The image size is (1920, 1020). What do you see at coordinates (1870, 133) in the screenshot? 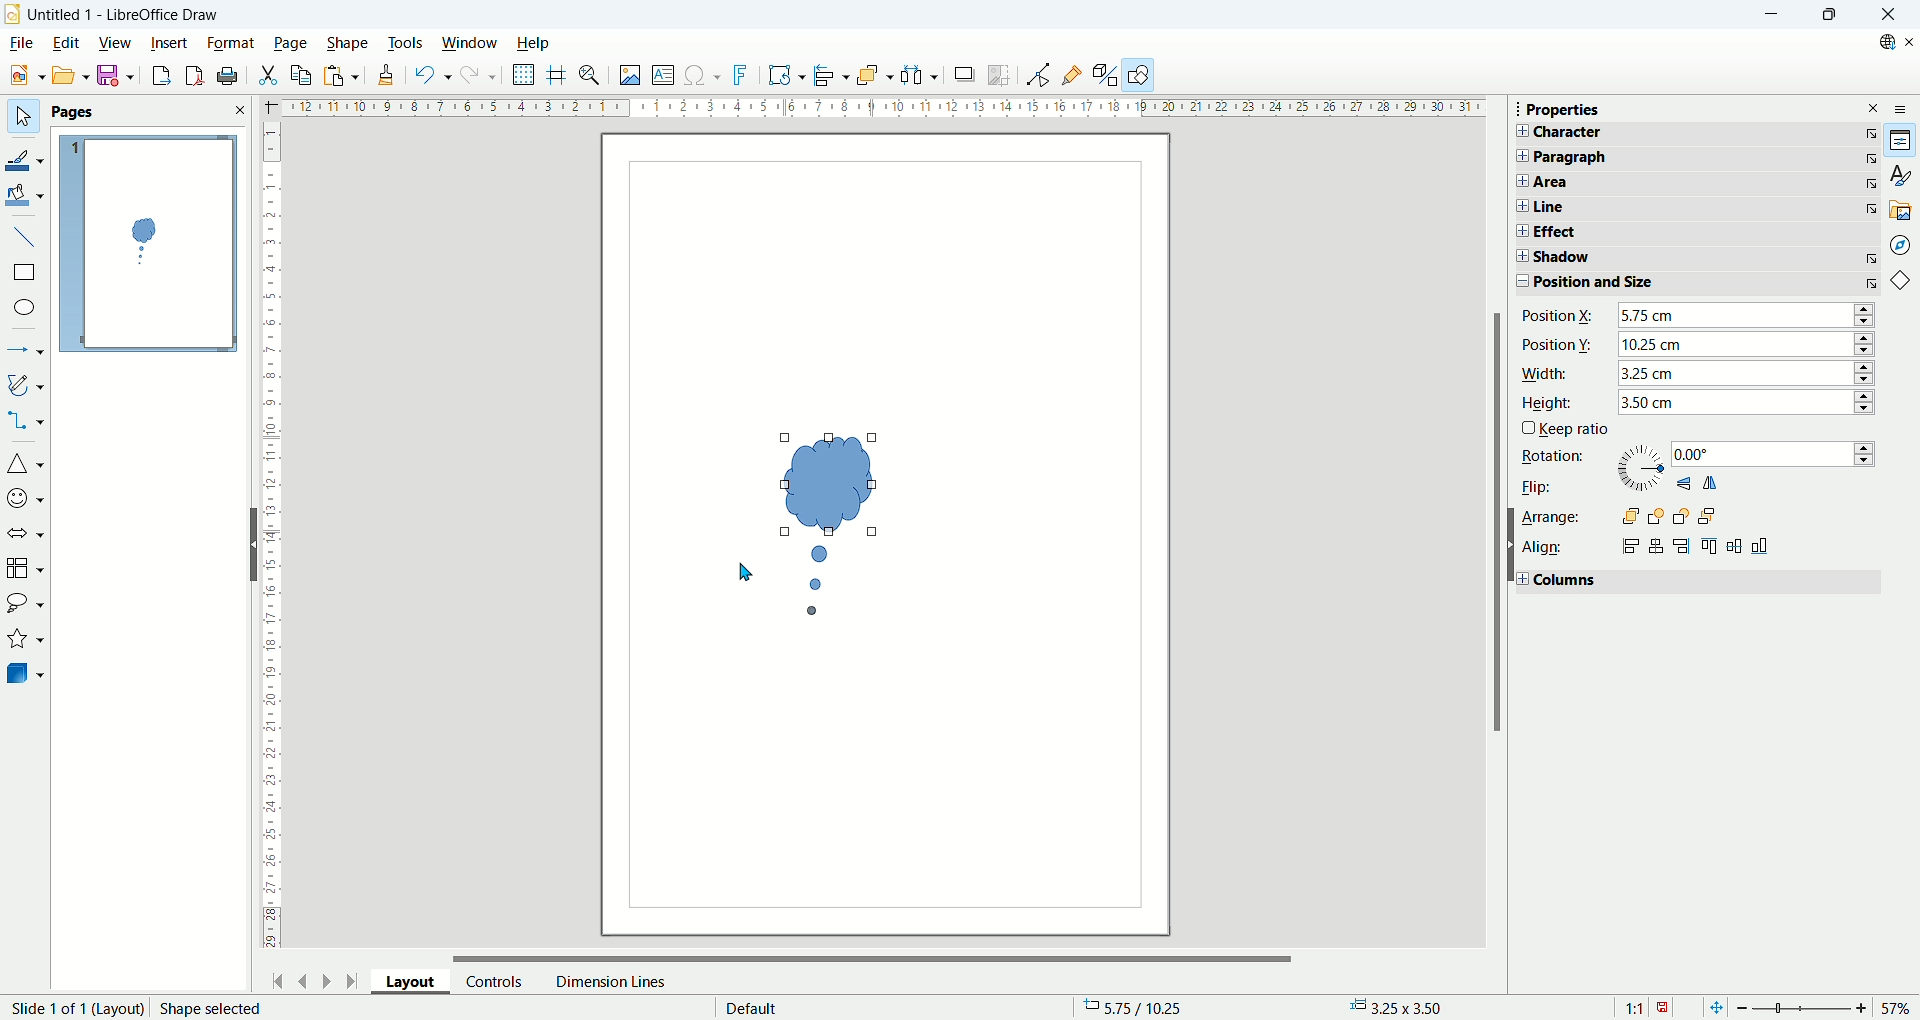
I see `More Options` at bounding box center [1870, 133].